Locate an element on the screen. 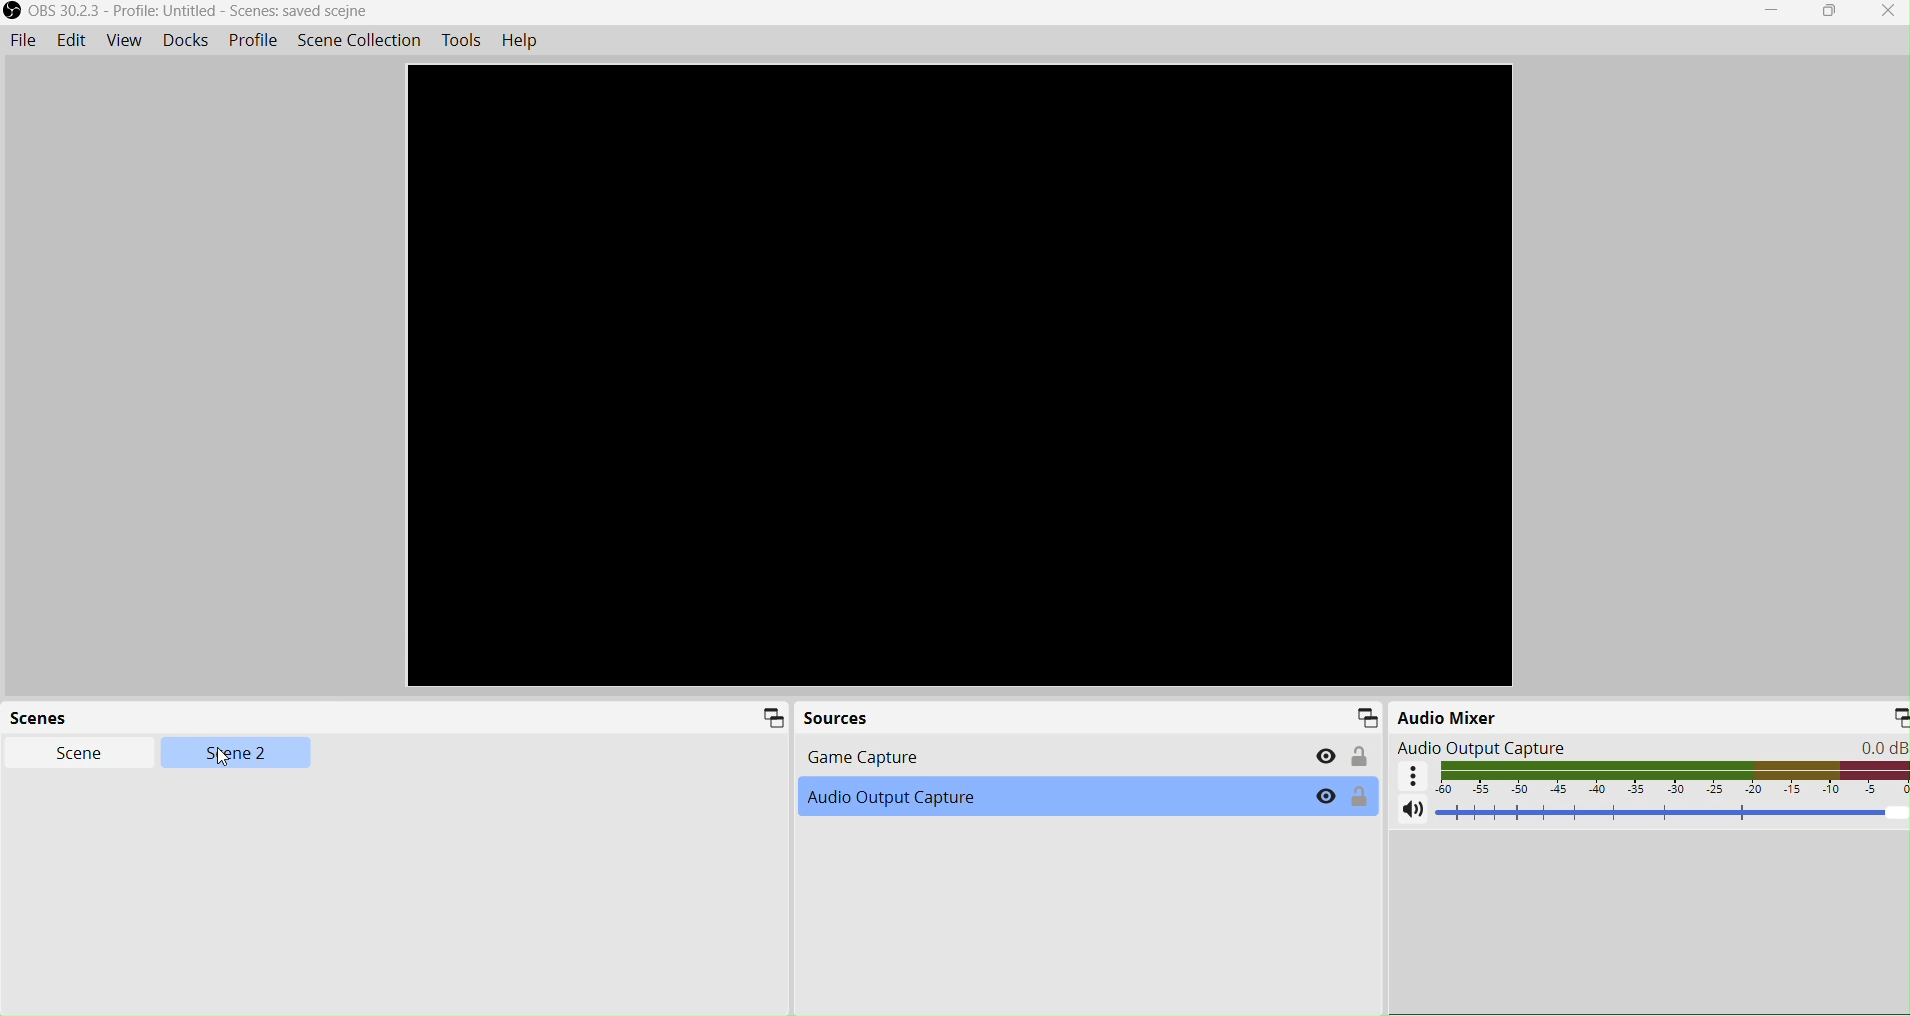 Image resolution: width=1910 pixels, height=1016 pixels. Lock is located at coordinates (1360, 800).